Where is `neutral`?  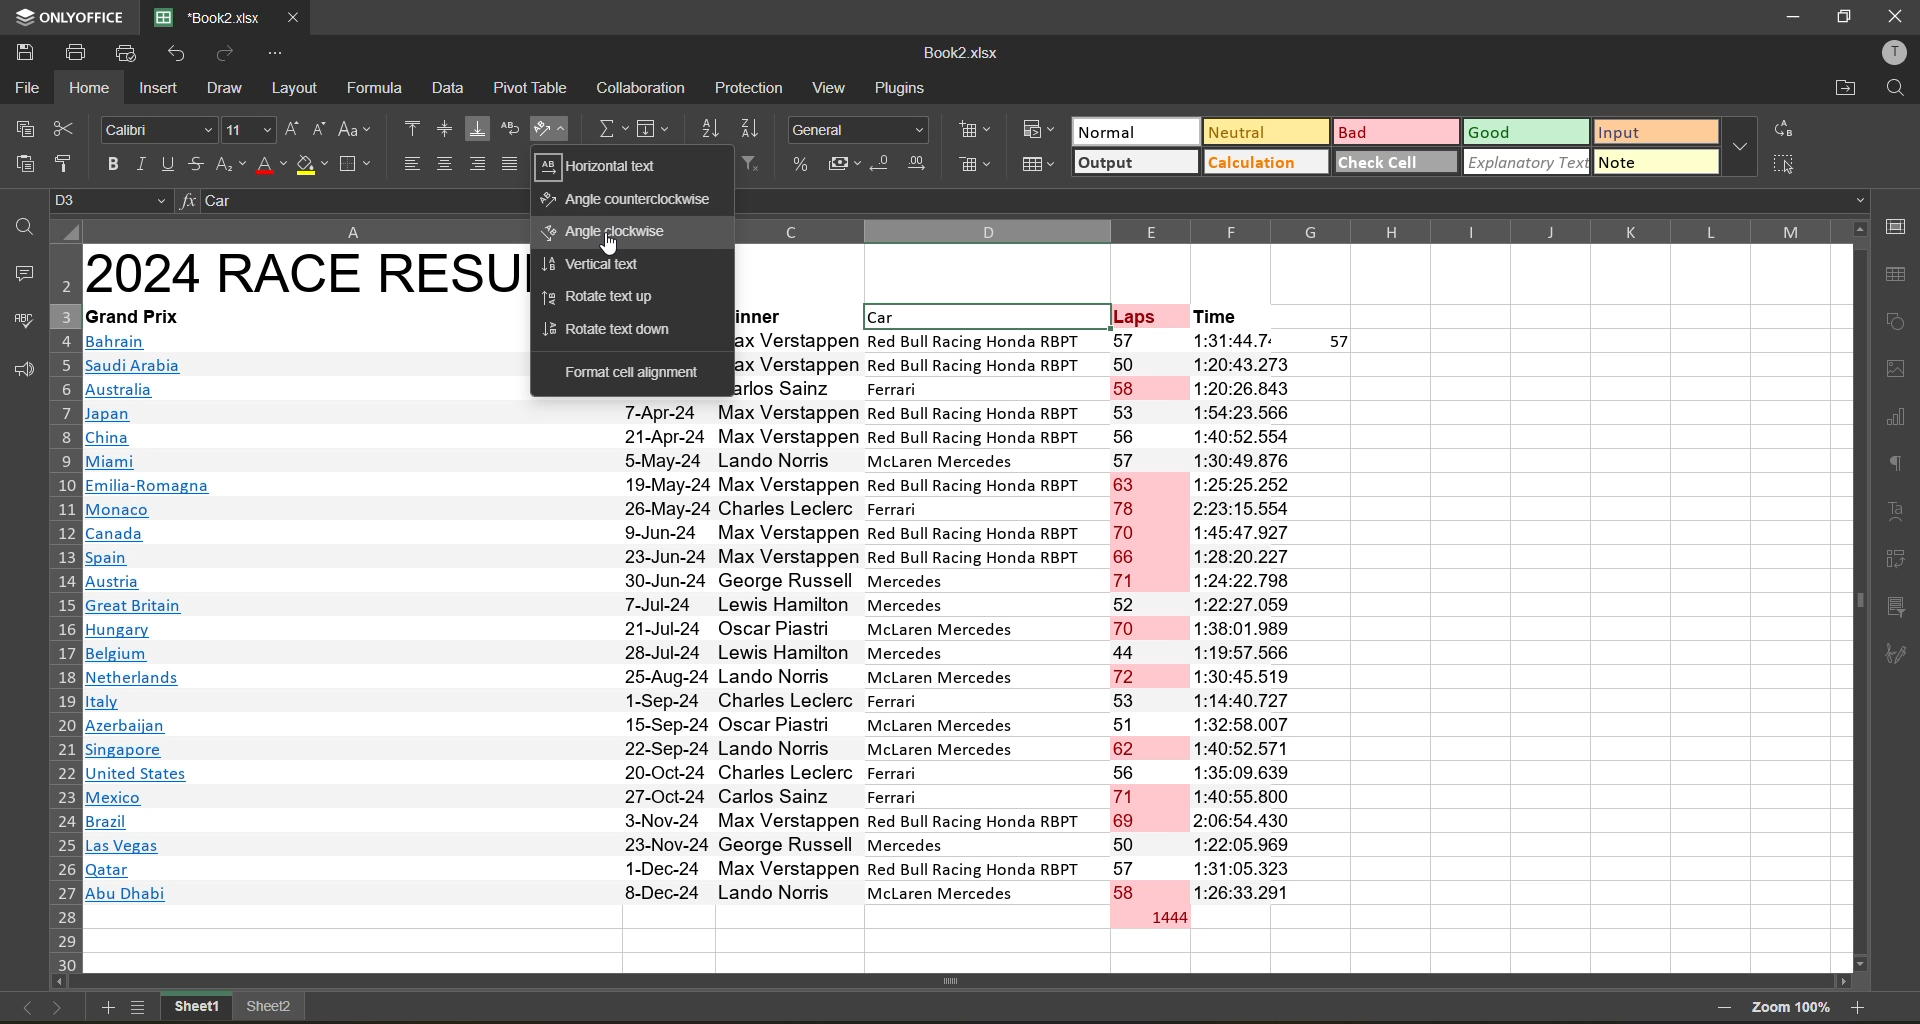
neutral is located at coordinates (1265, 131).